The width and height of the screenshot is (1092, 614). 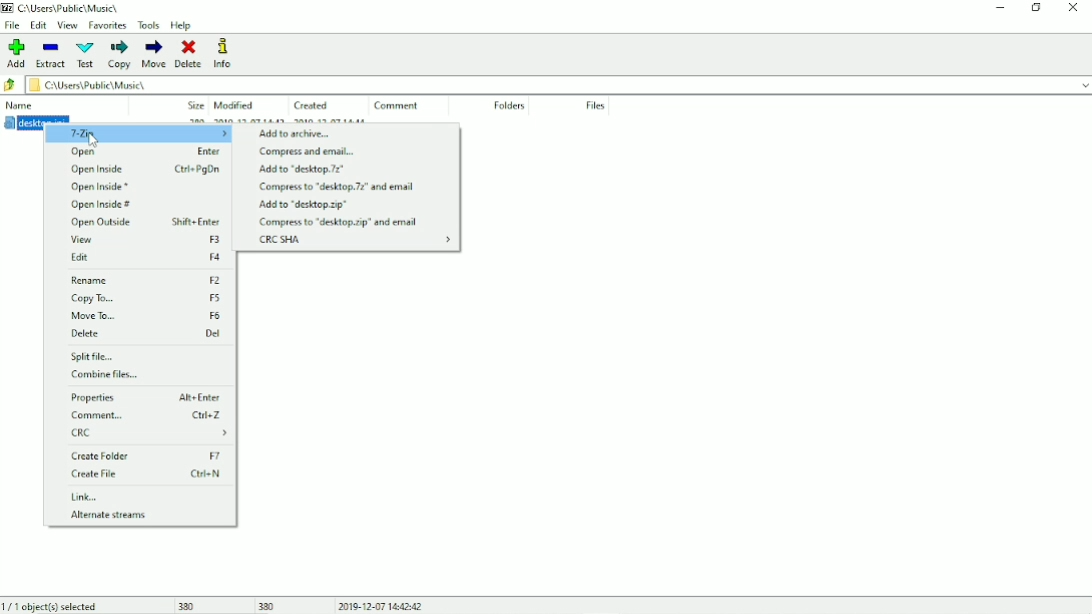 What do you see at coordinates (65, 8) in the screenshot?
I see `Location` at bounding box center [65, 8].